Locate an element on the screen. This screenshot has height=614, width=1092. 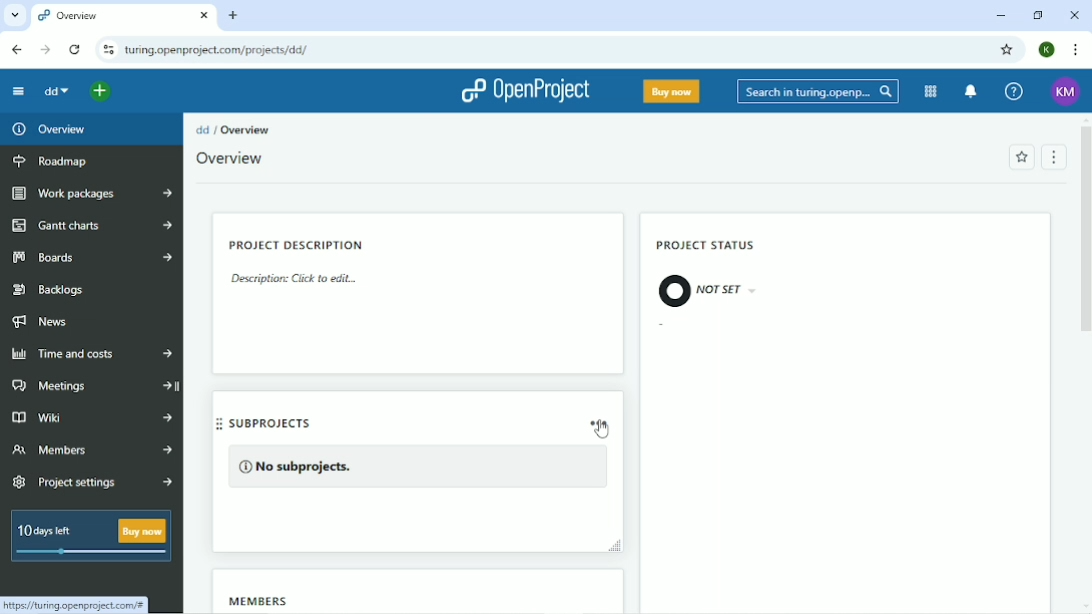
Cursor is located at coordinates (601, 430).